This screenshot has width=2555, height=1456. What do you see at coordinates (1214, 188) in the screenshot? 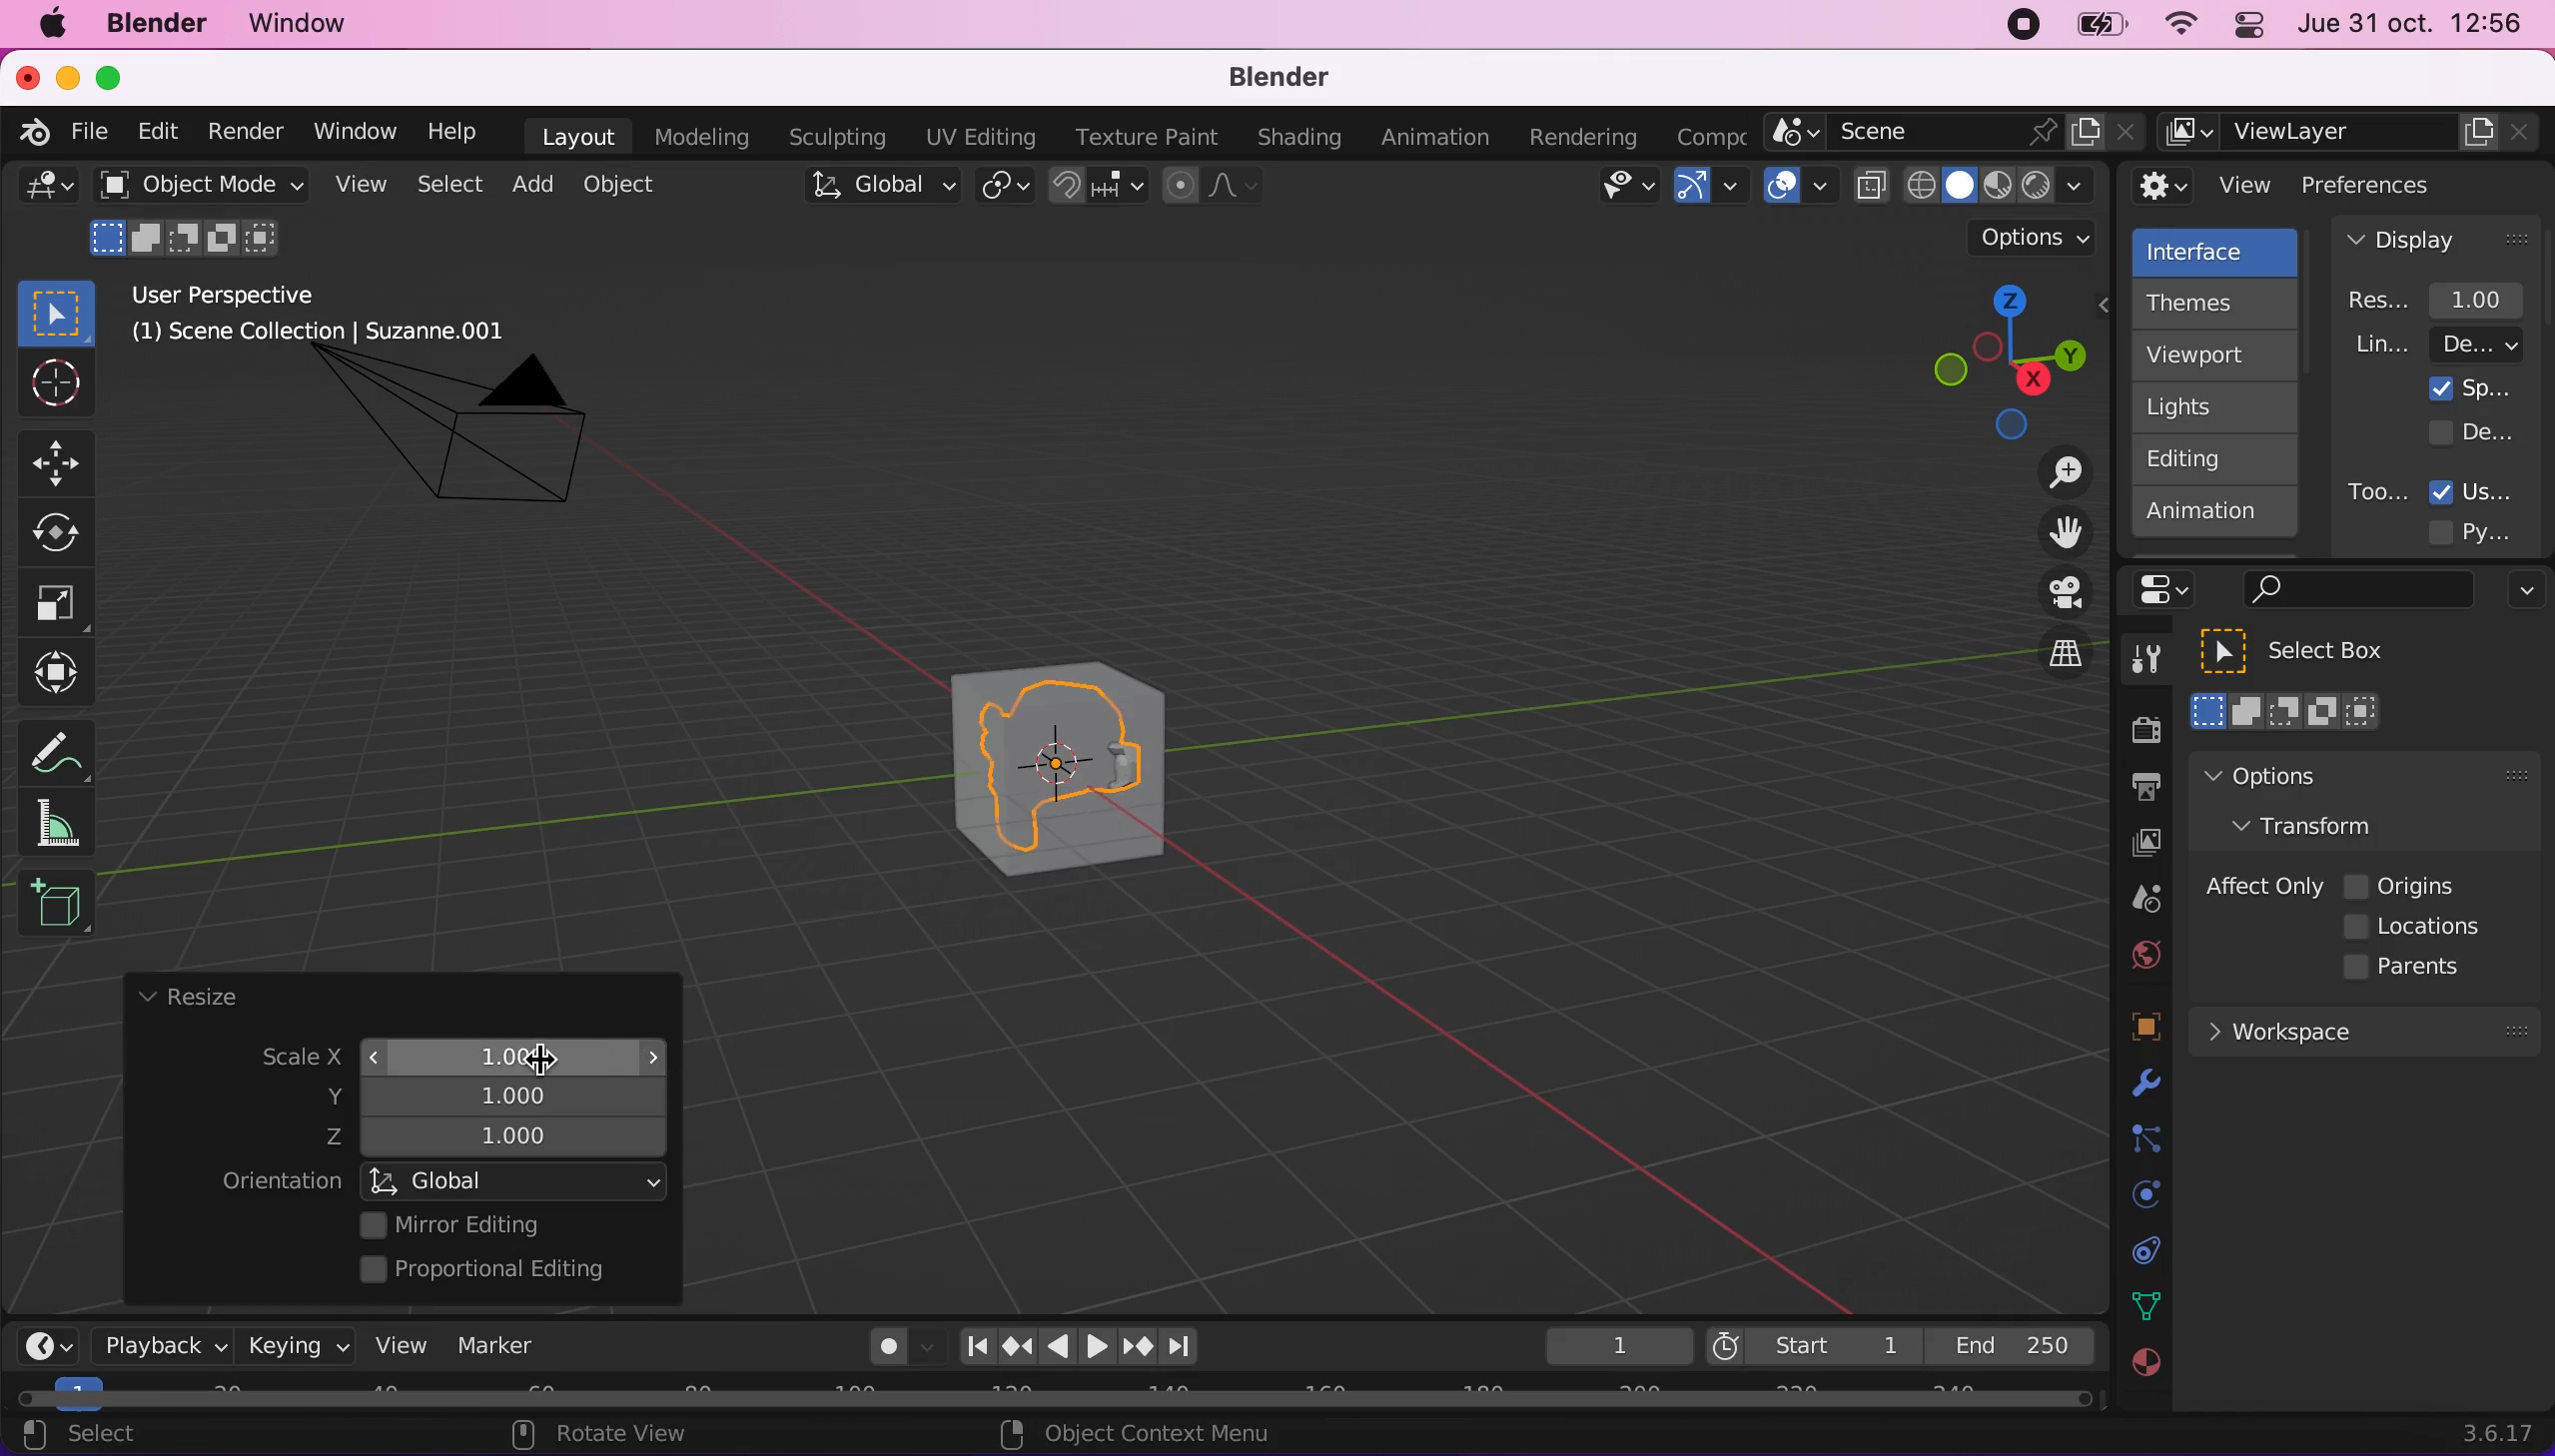
I see `proportional editing objects` at bounding box center [1214, 188].